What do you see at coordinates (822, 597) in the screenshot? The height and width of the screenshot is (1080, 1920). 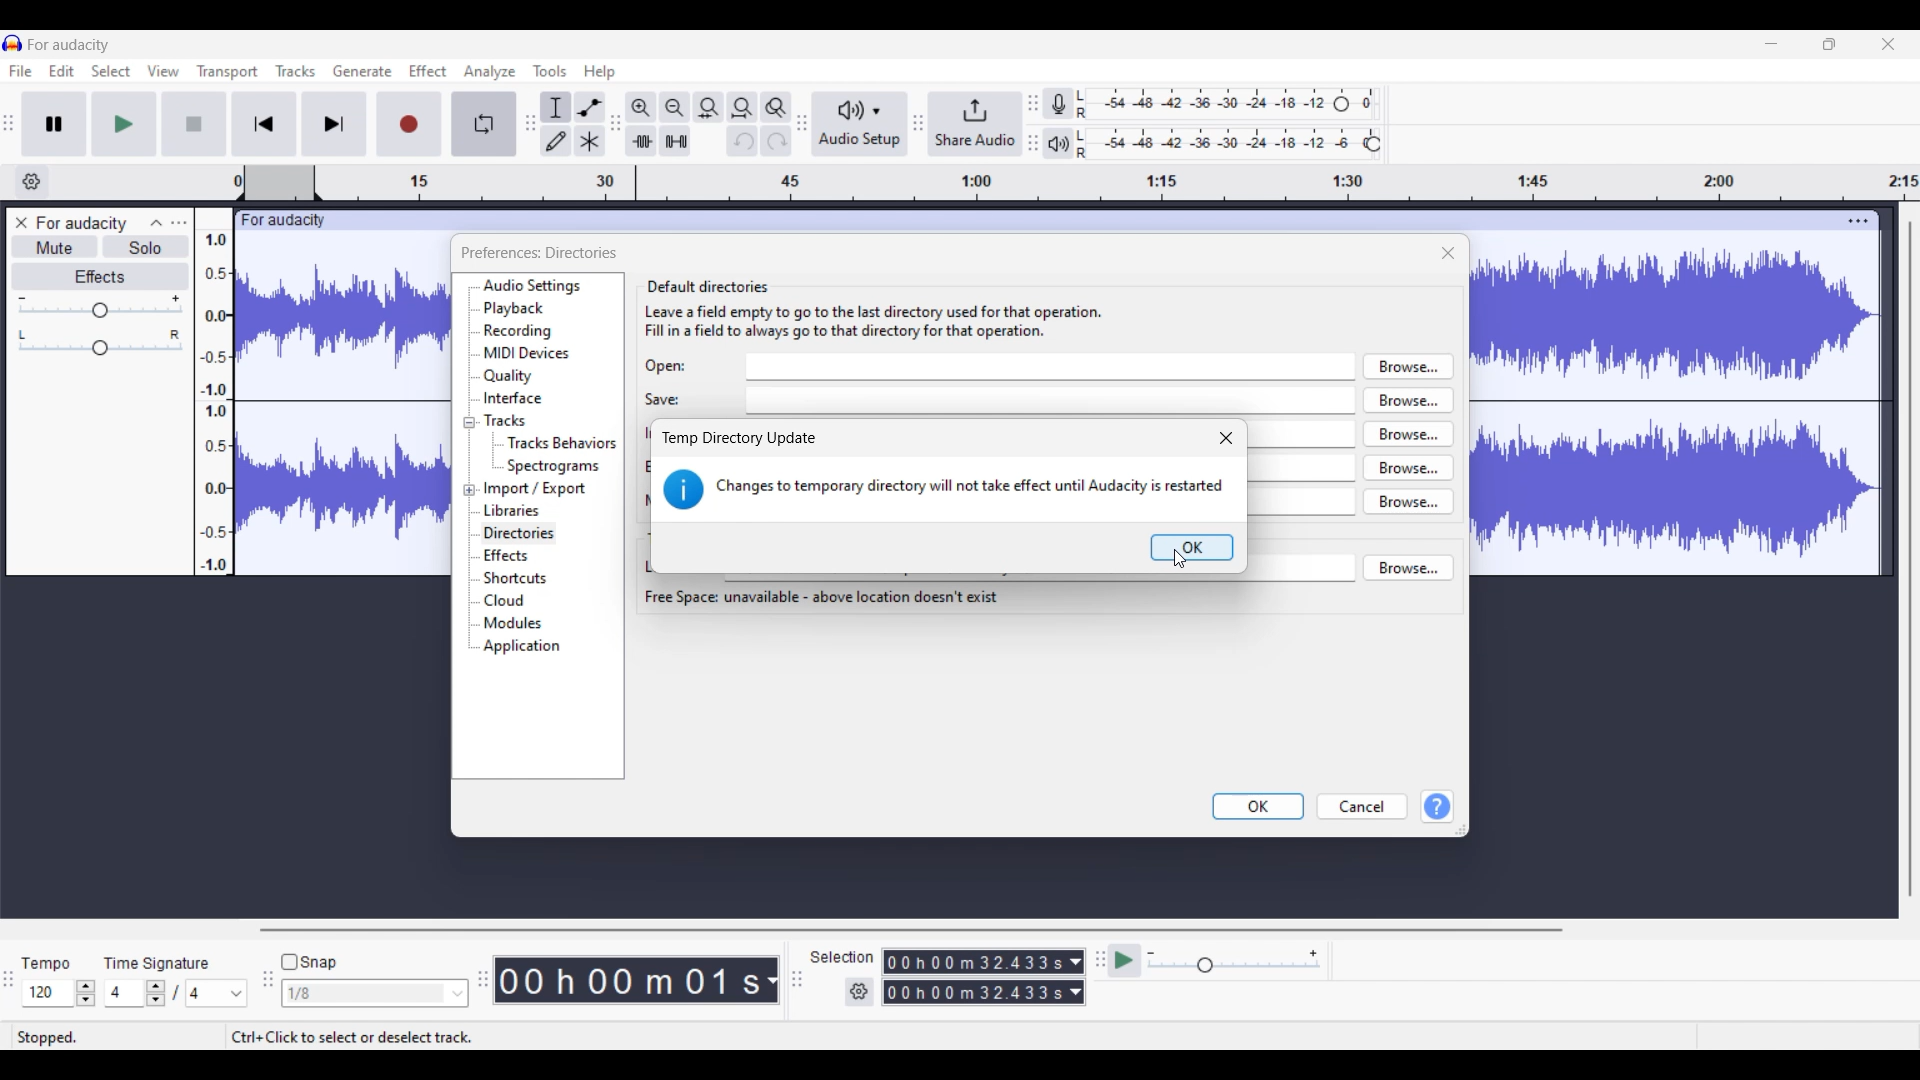 I see `free space unavailable - above location doesn't exist` at bounding box center [822, 597].